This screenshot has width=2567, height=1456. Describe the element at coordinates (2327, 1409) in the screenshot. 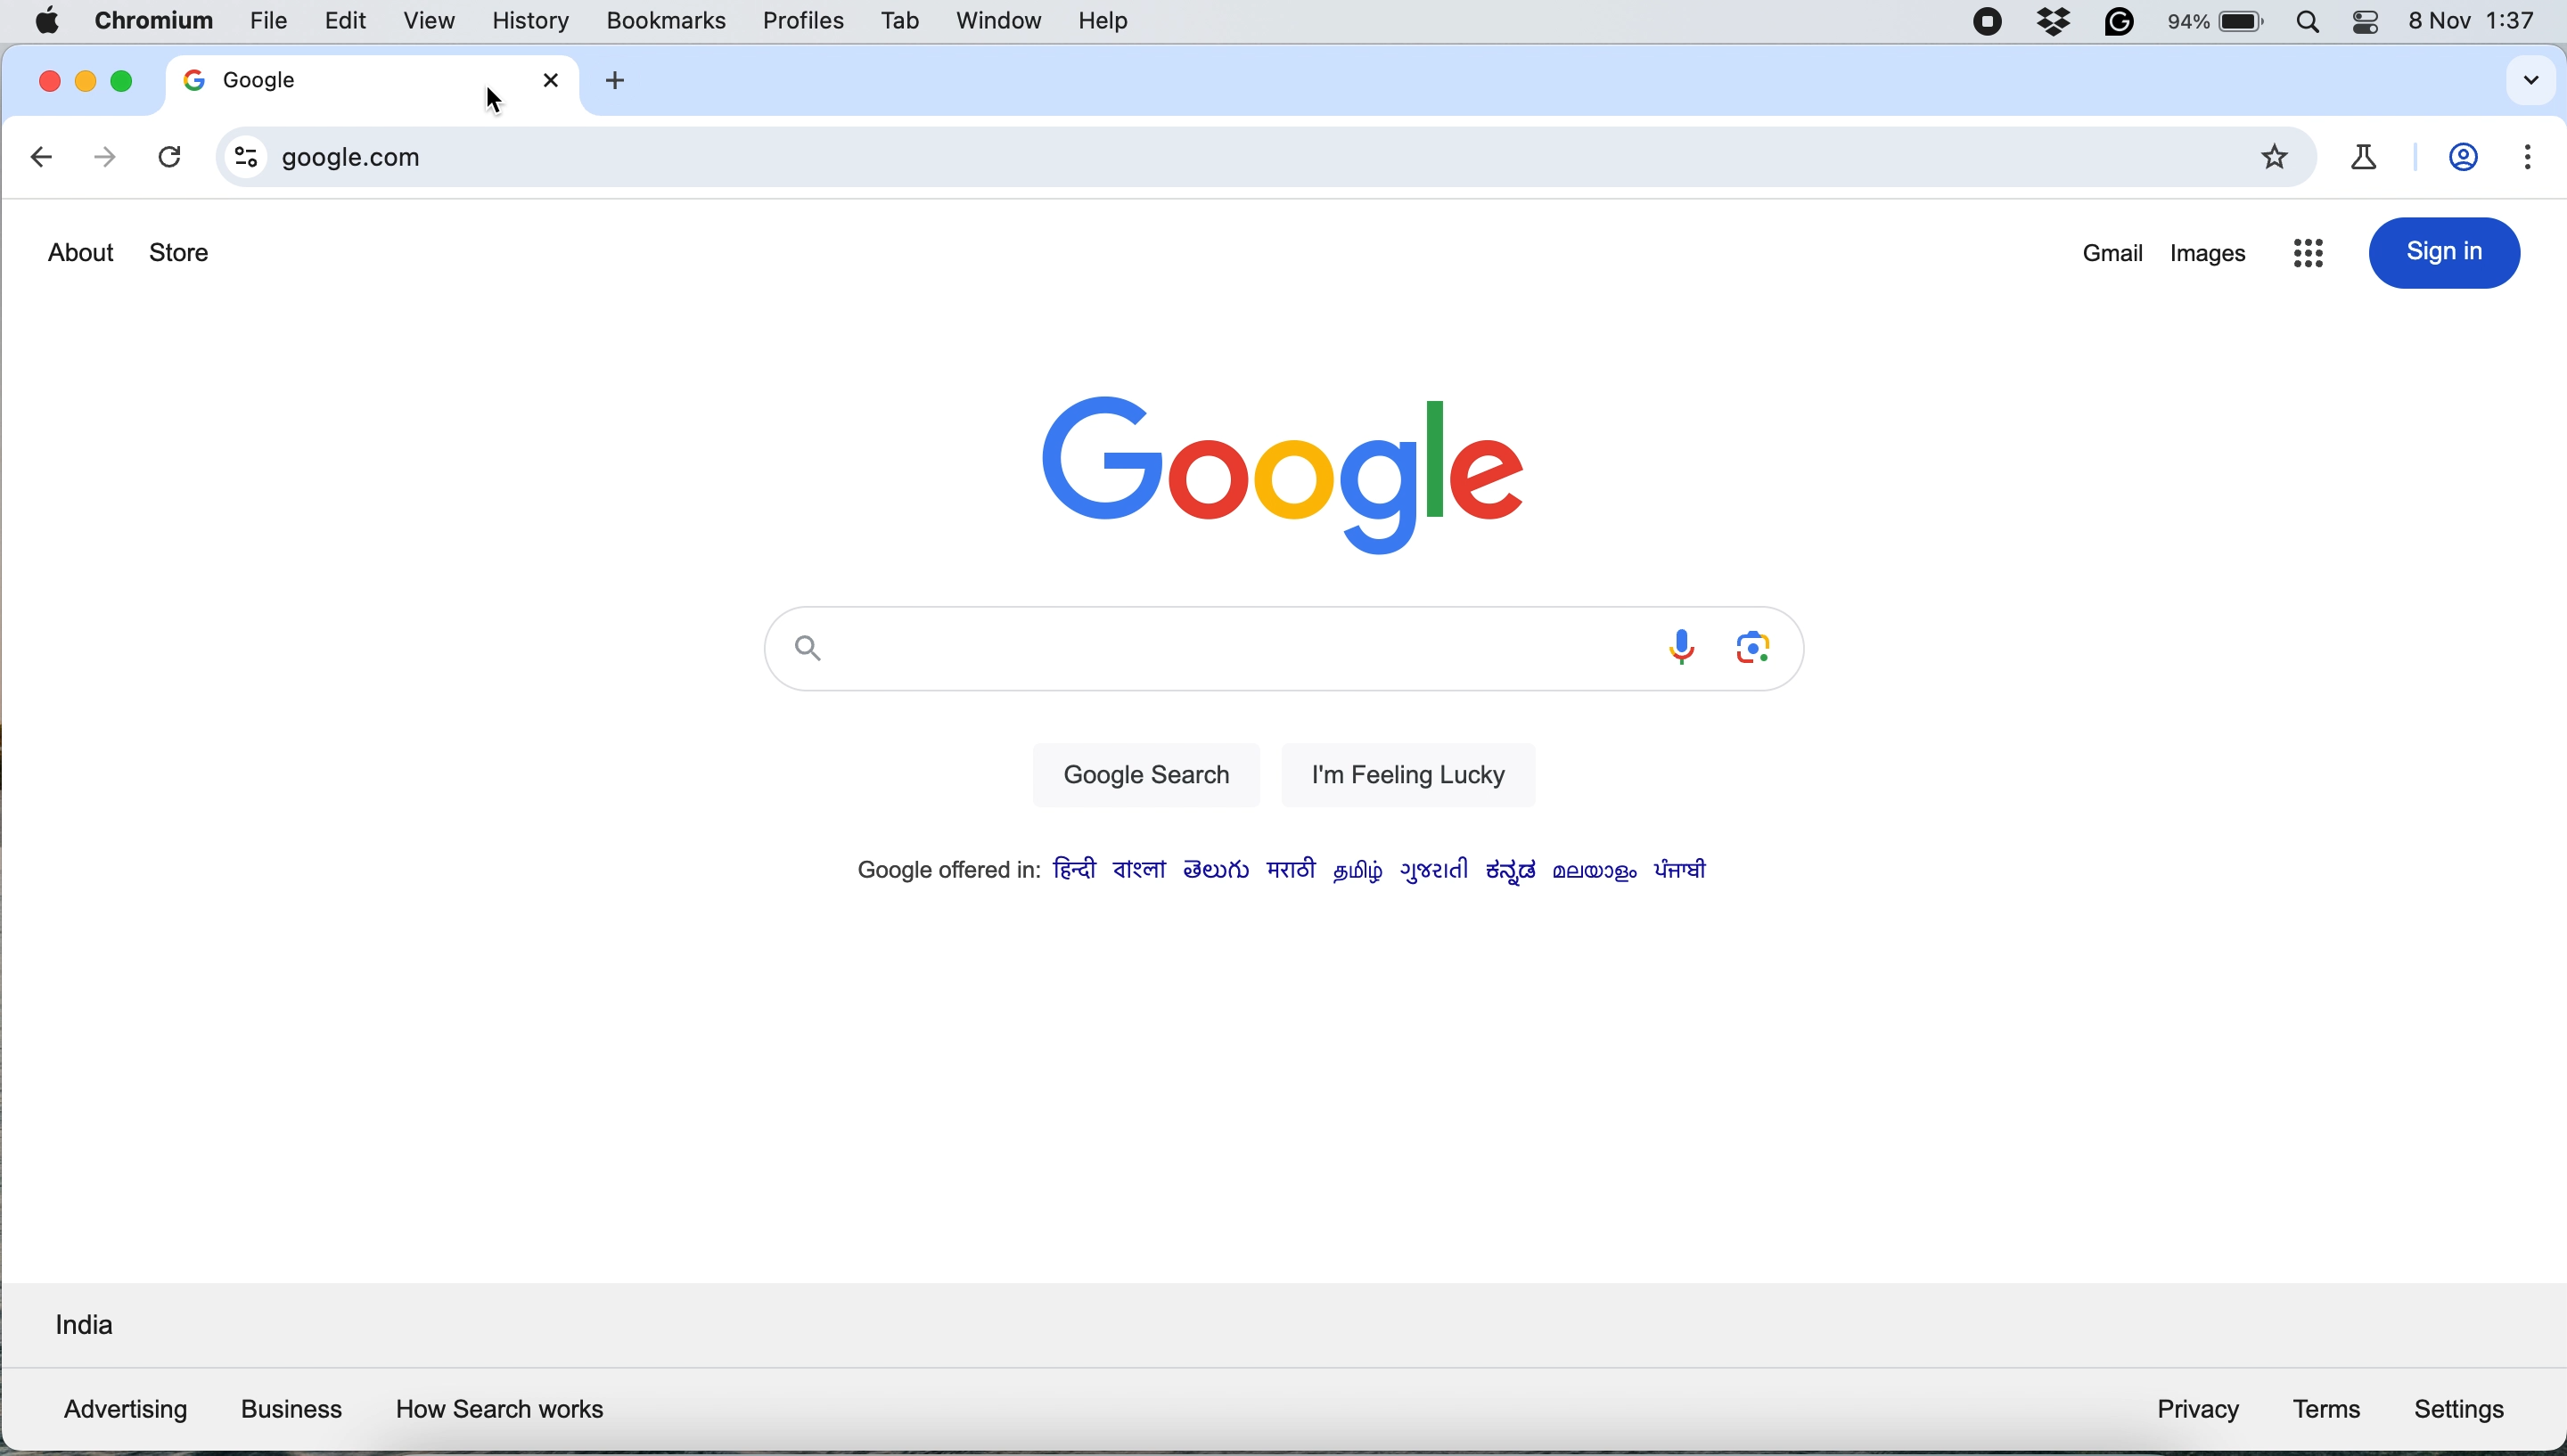

I see `terms` at that location.